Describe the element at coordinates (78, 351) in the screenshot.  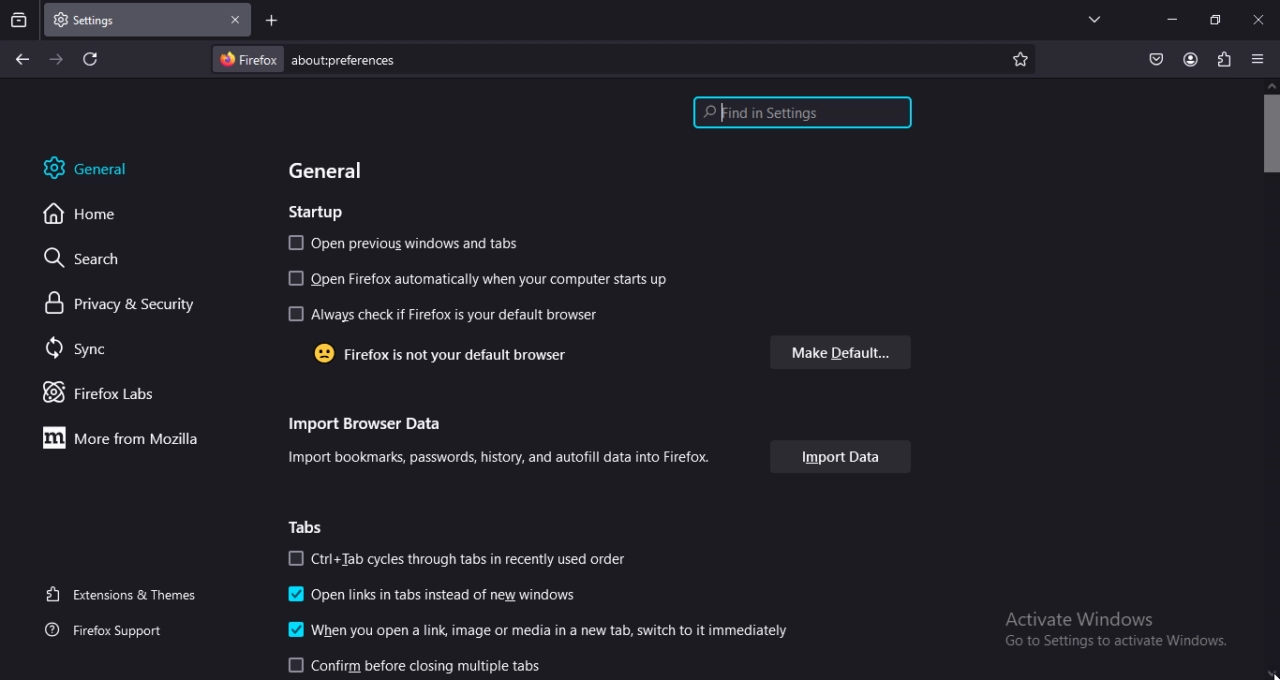
I see `sync` at that location.